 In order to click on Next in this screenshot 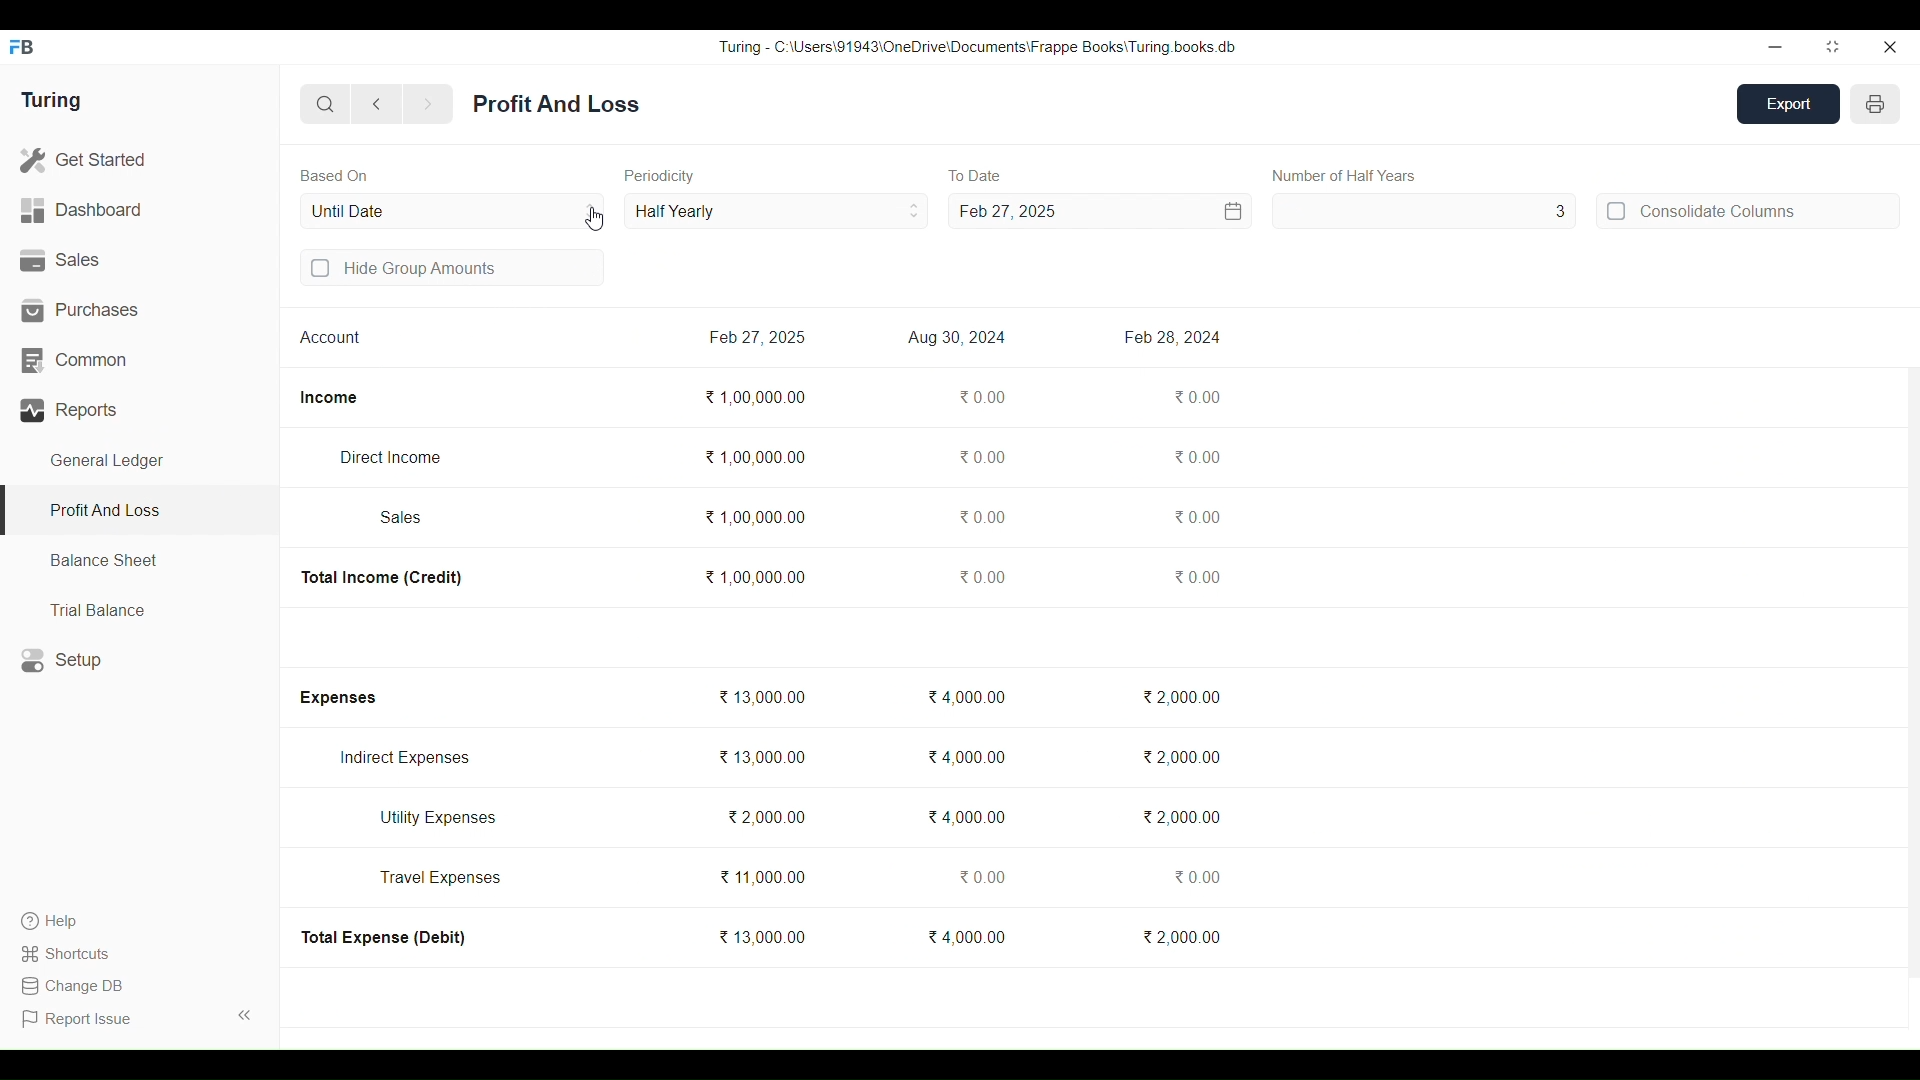, I will do `click(428, 105)`.